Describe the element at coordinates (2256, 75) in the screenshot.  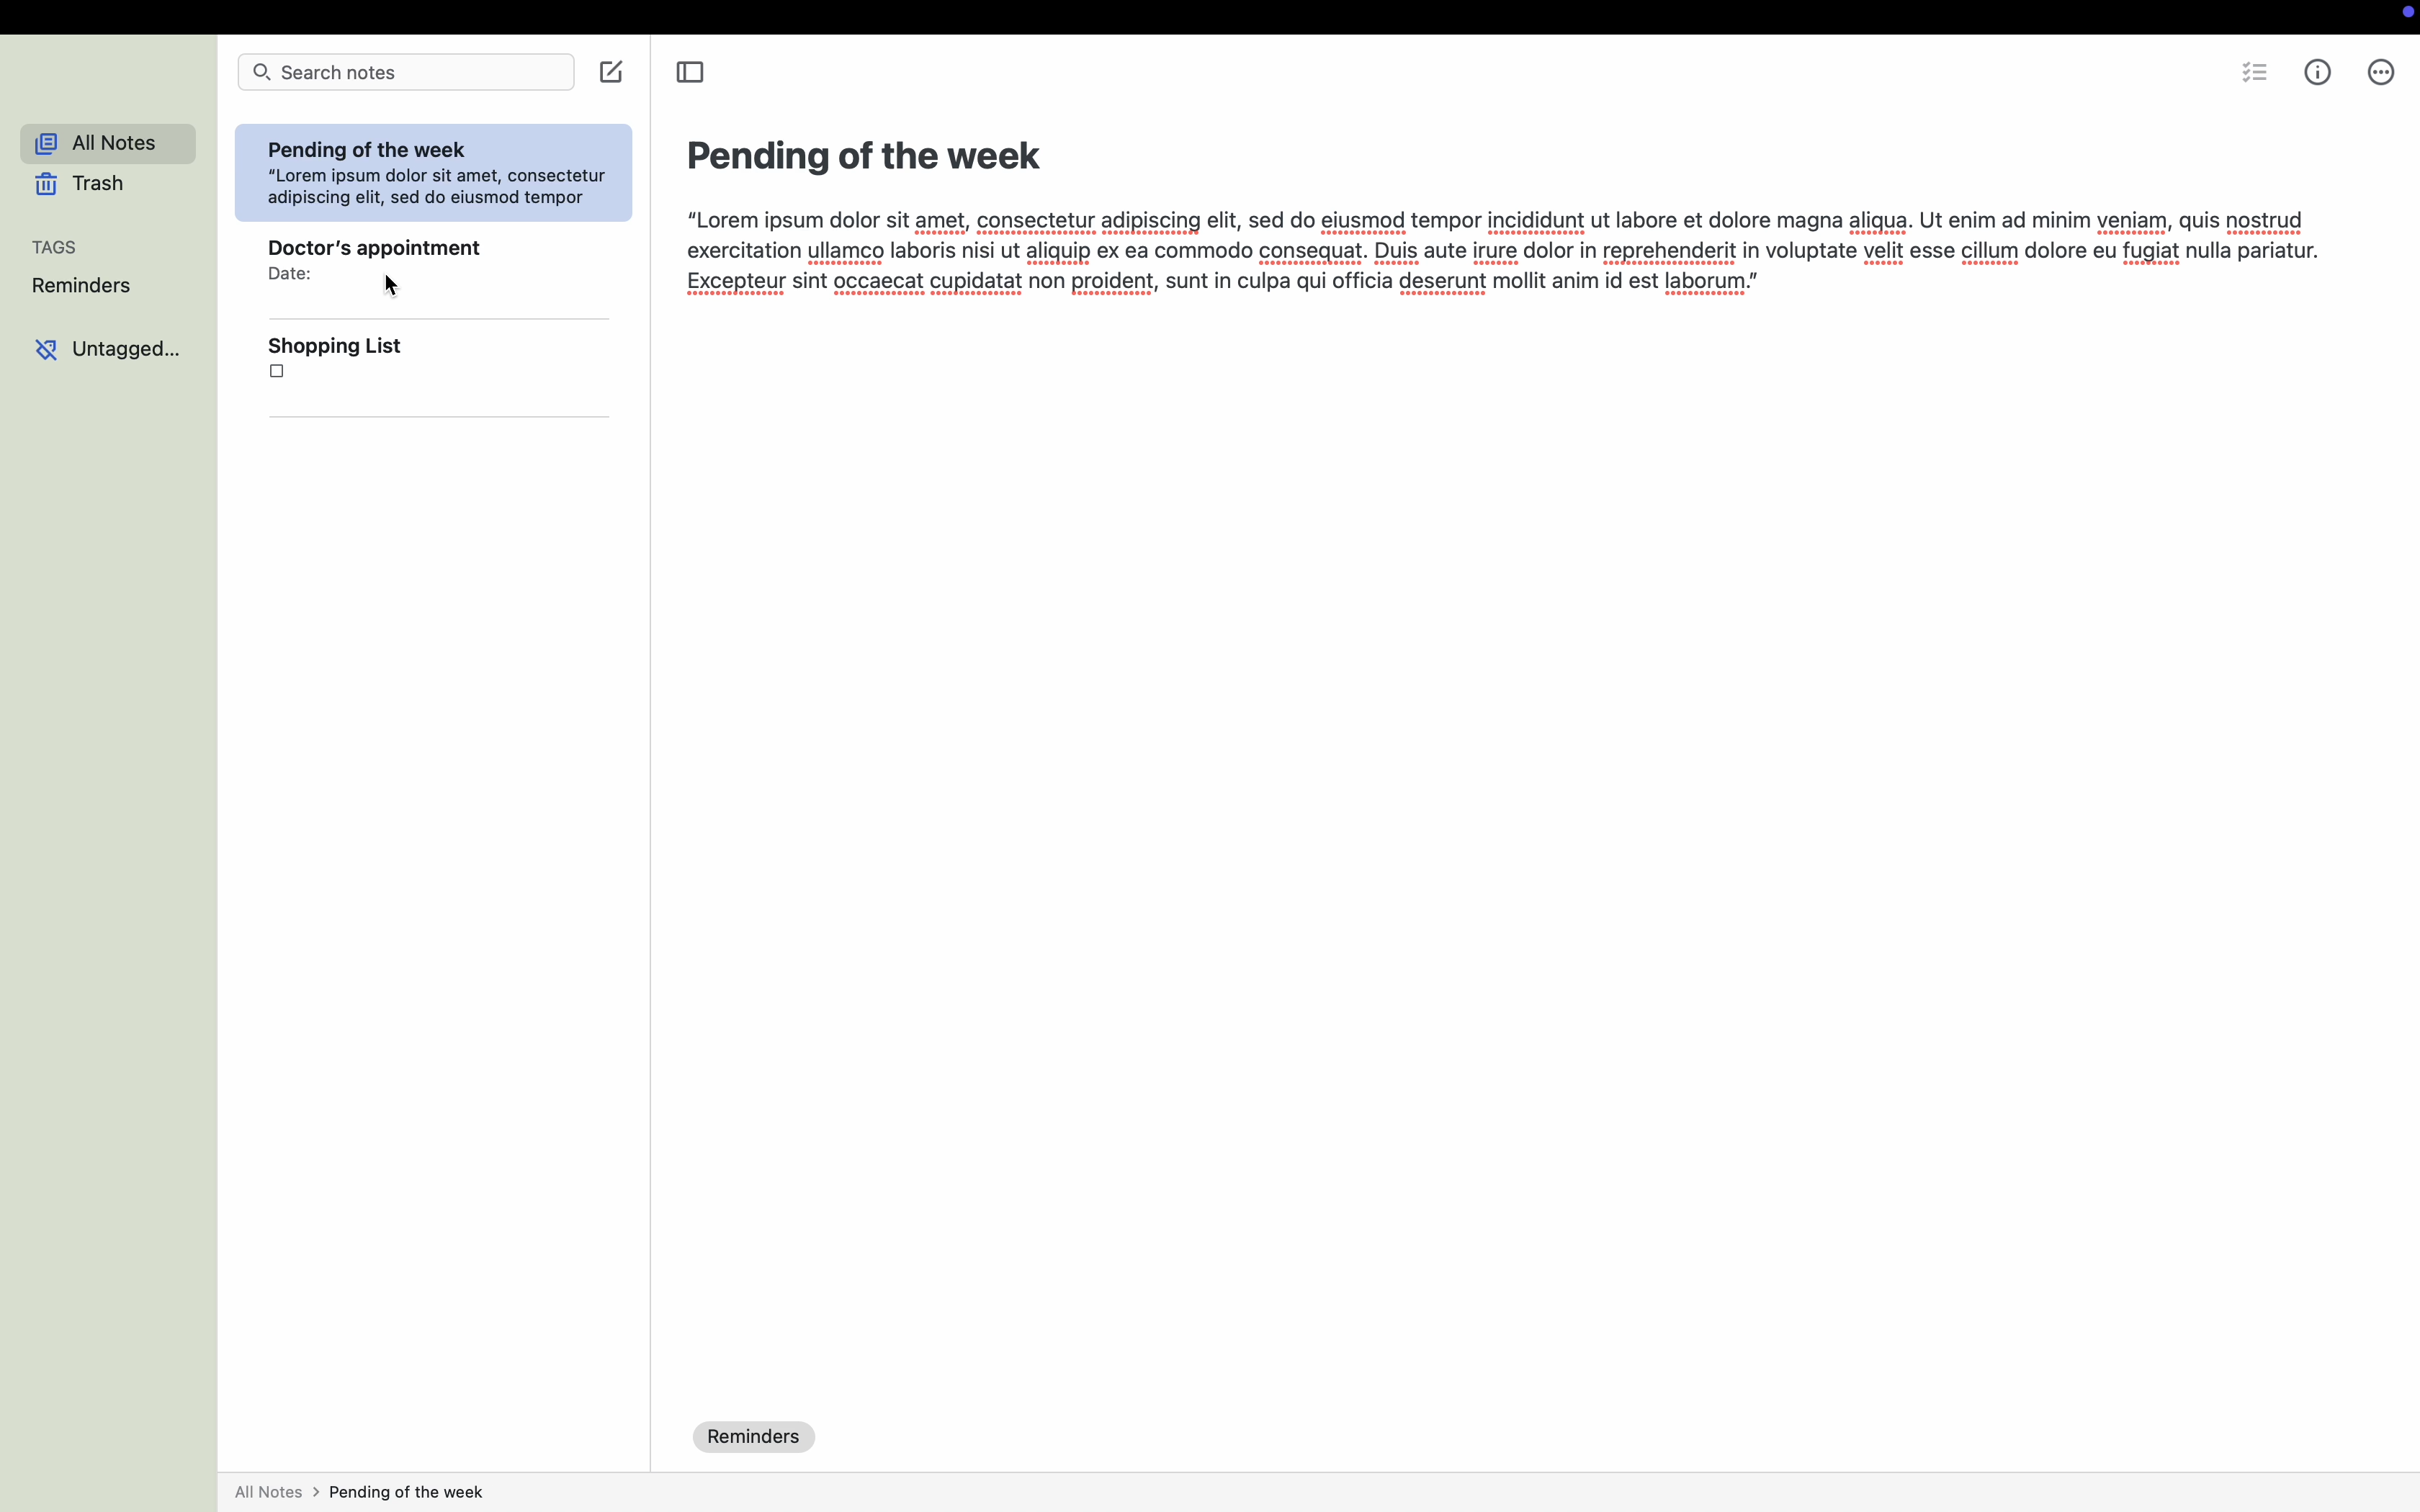
I see `insert checklist` at that location.